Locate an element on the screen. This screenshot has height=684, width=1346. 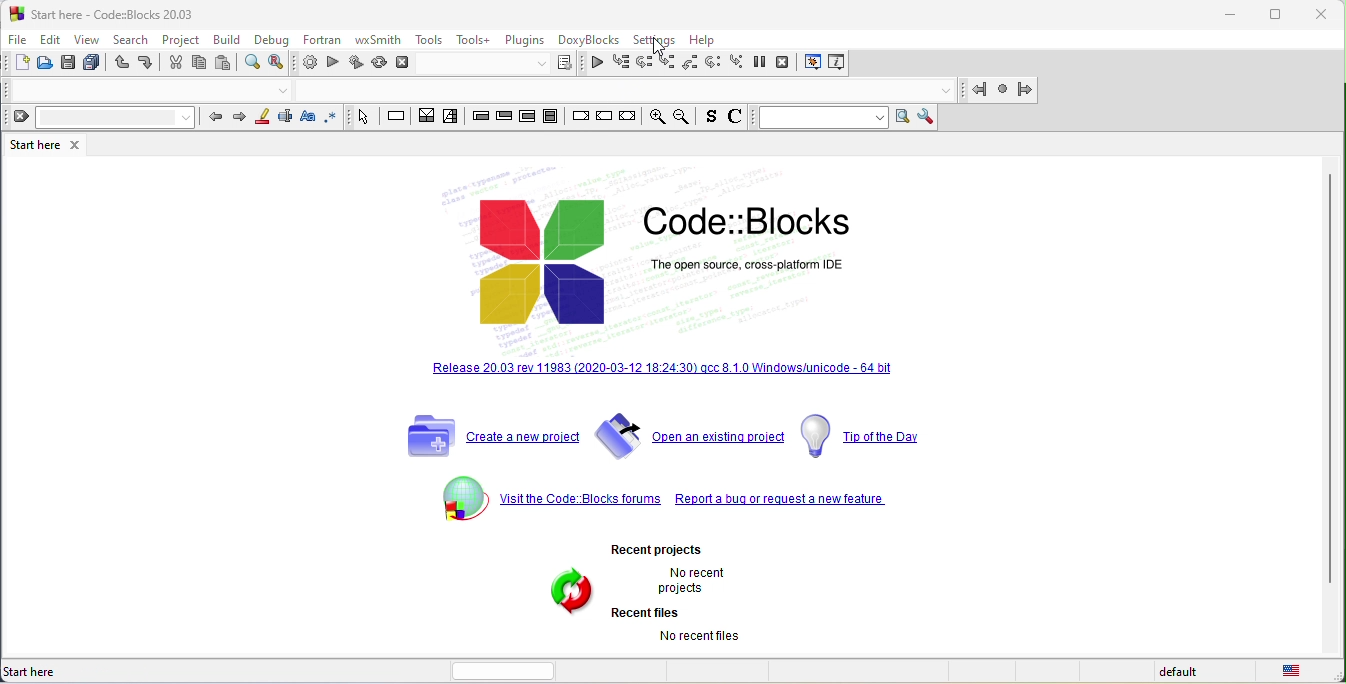
jump back is located at coordinates (974, 89).